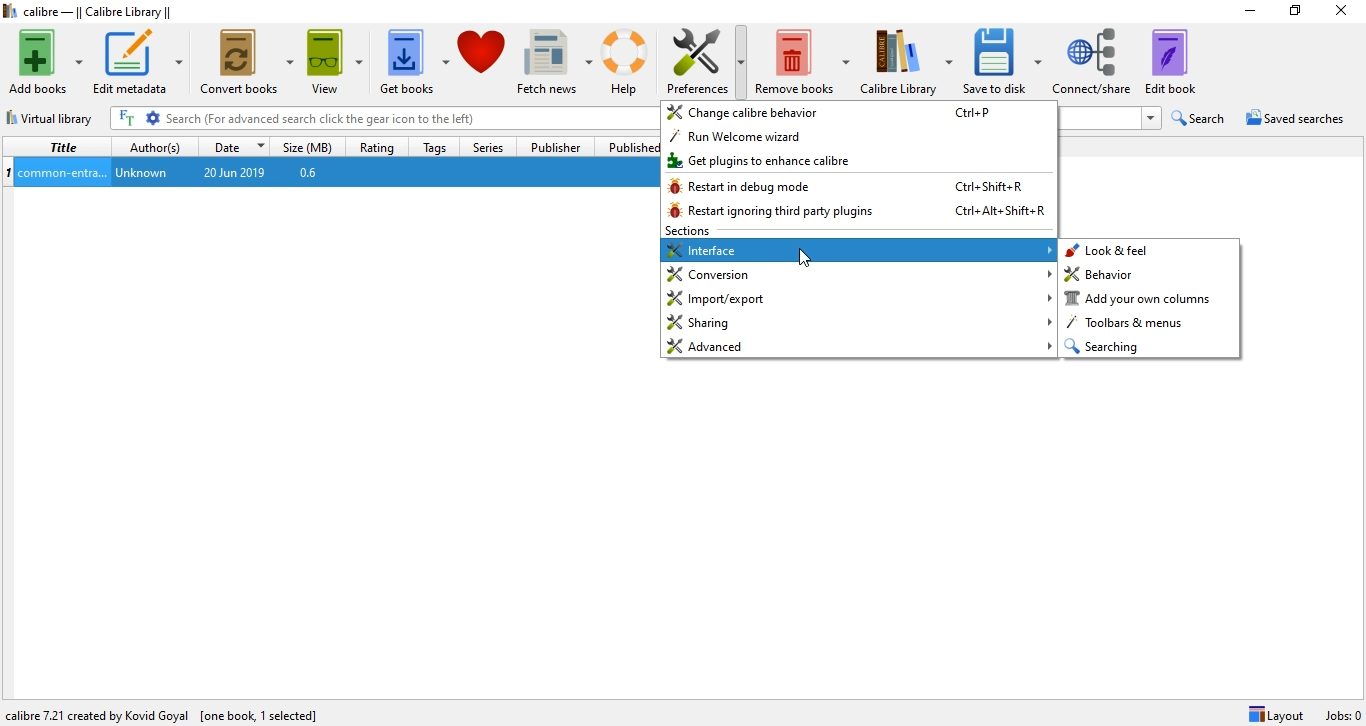 This screenshot has height=726, width=1366. Describe the element at coordinates (237, 145) in the screenshot. I see `Date` at that location.